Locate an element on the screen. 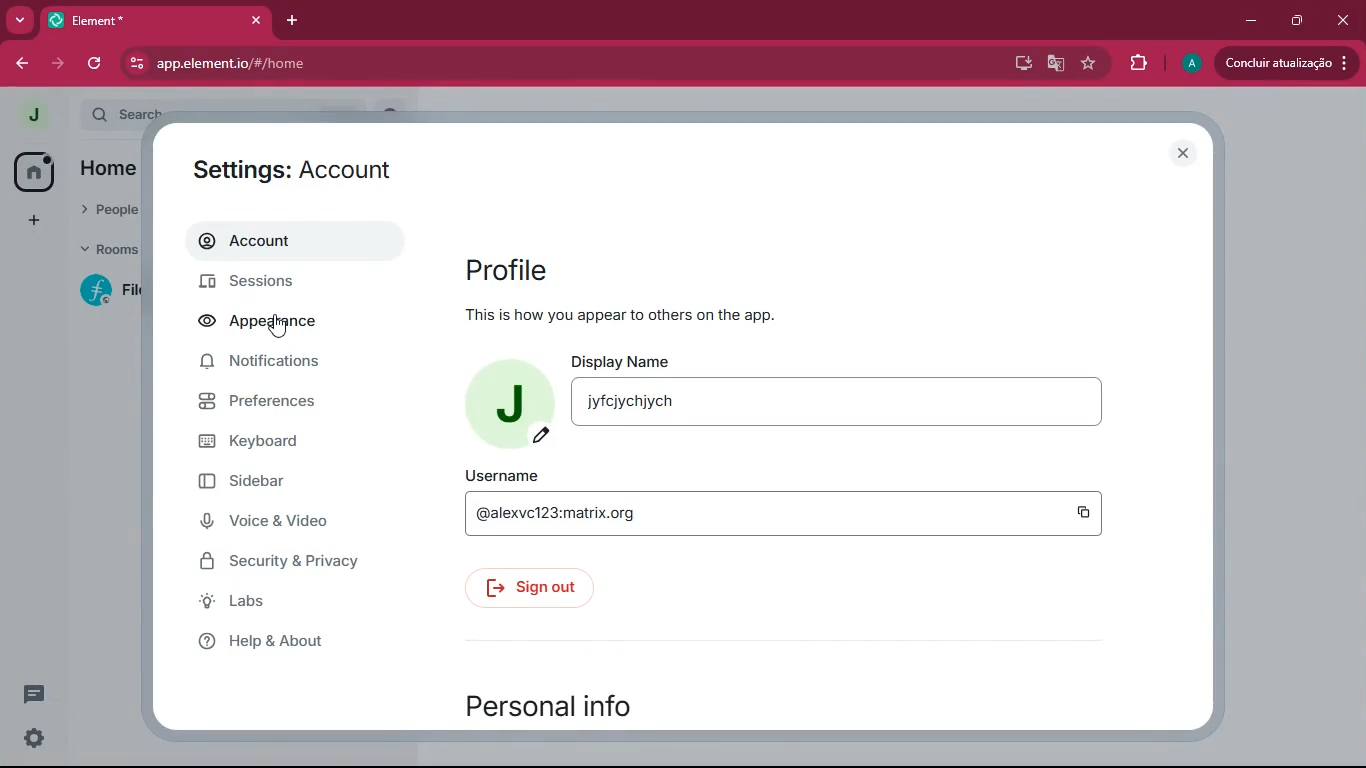 Image resolution: width=1366 pixels, height=768 pixels. close is located at coordinates (1181, 152).